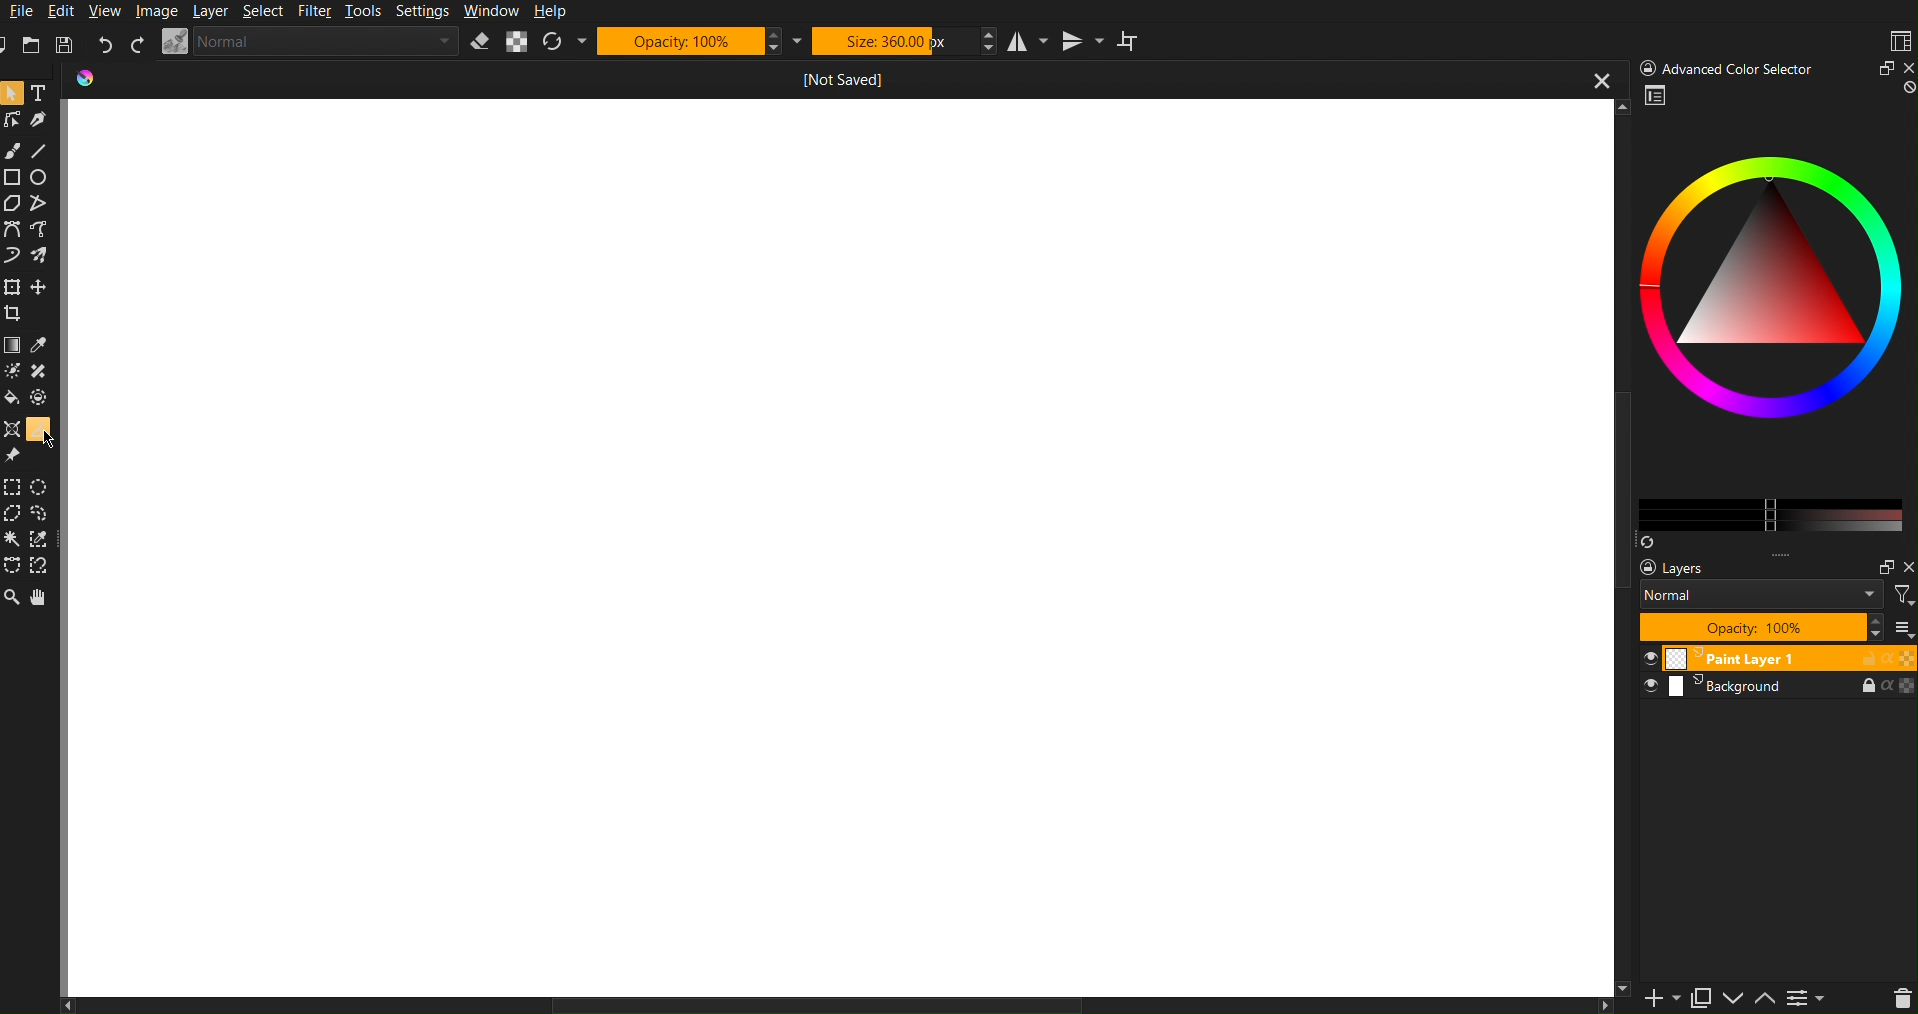 The width and height of the screenshot is (1918, 1014). Describe the element at coordinates (1132, 41) in the screenshot. I see `Wrap Around` at that location.